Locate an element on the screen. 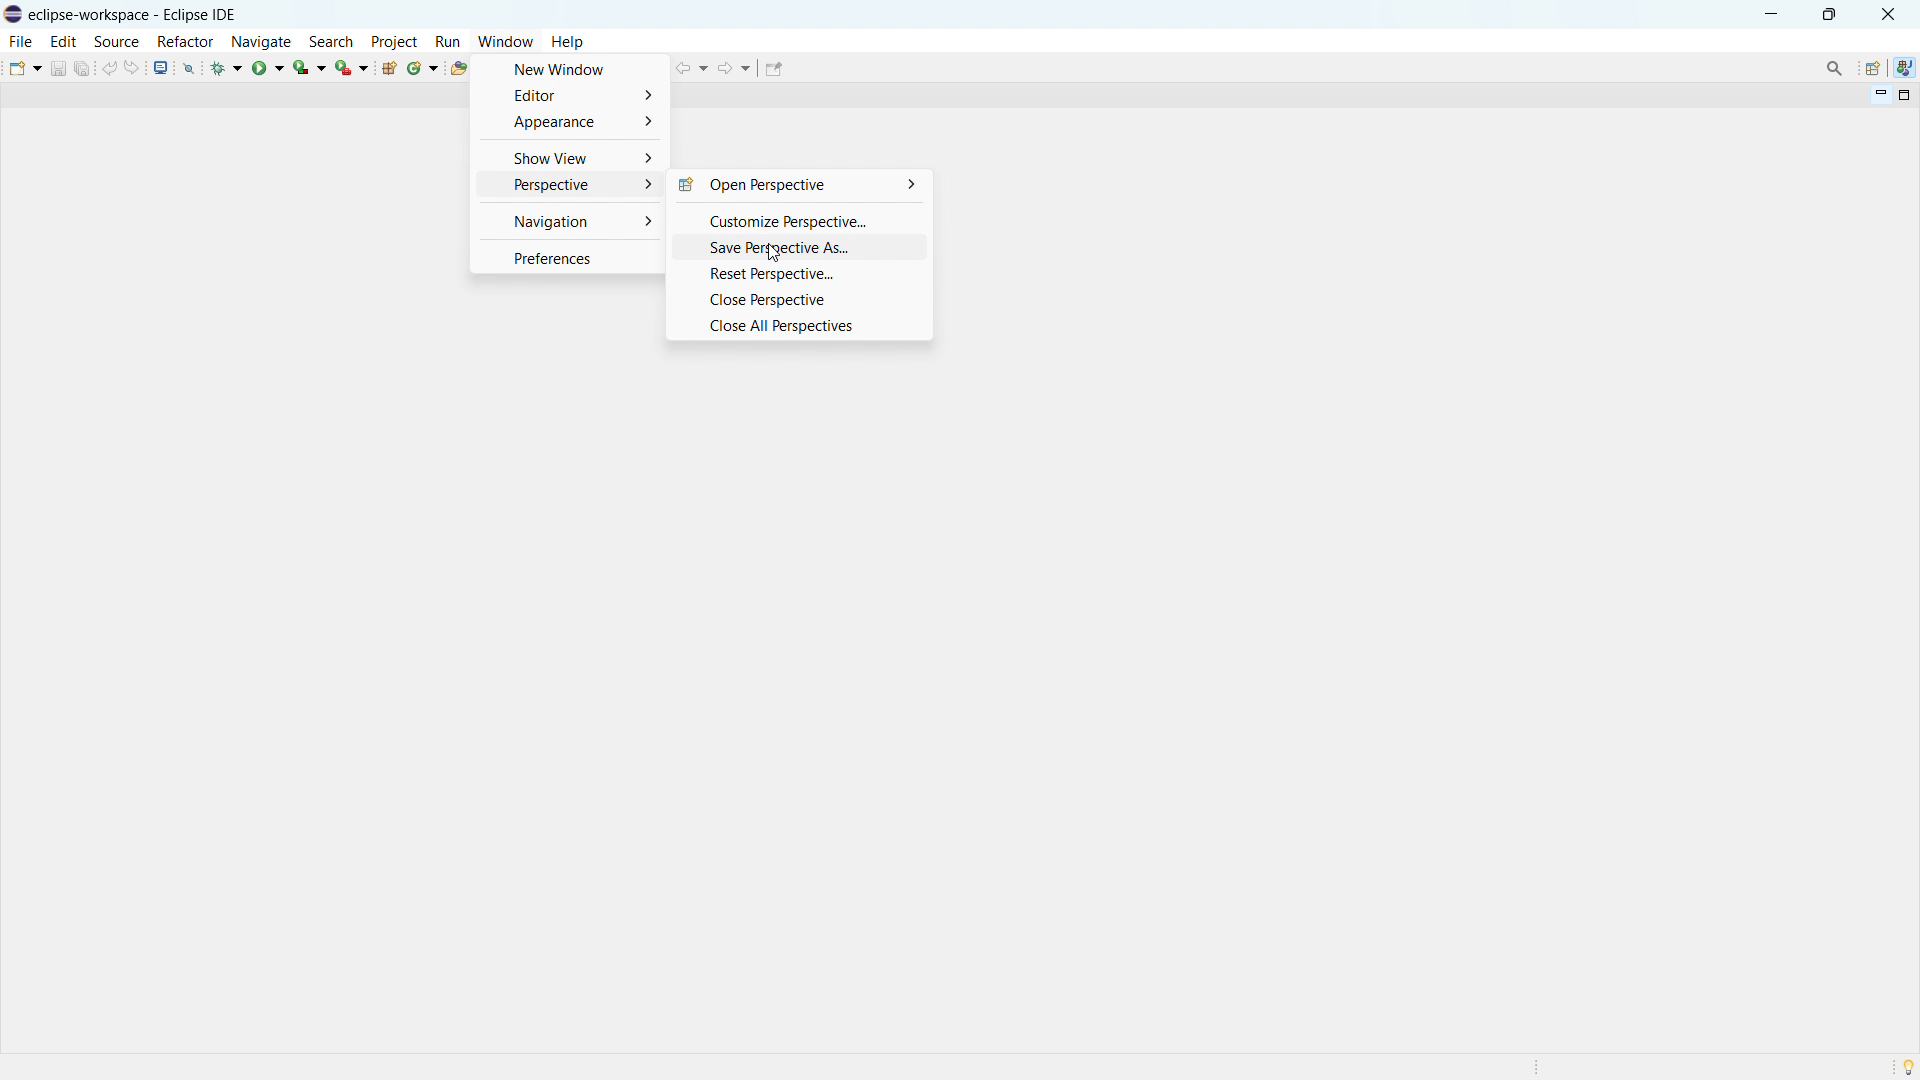 This screenshot has height=1080, width=1920. navigate is located at coordinates (261, 41).